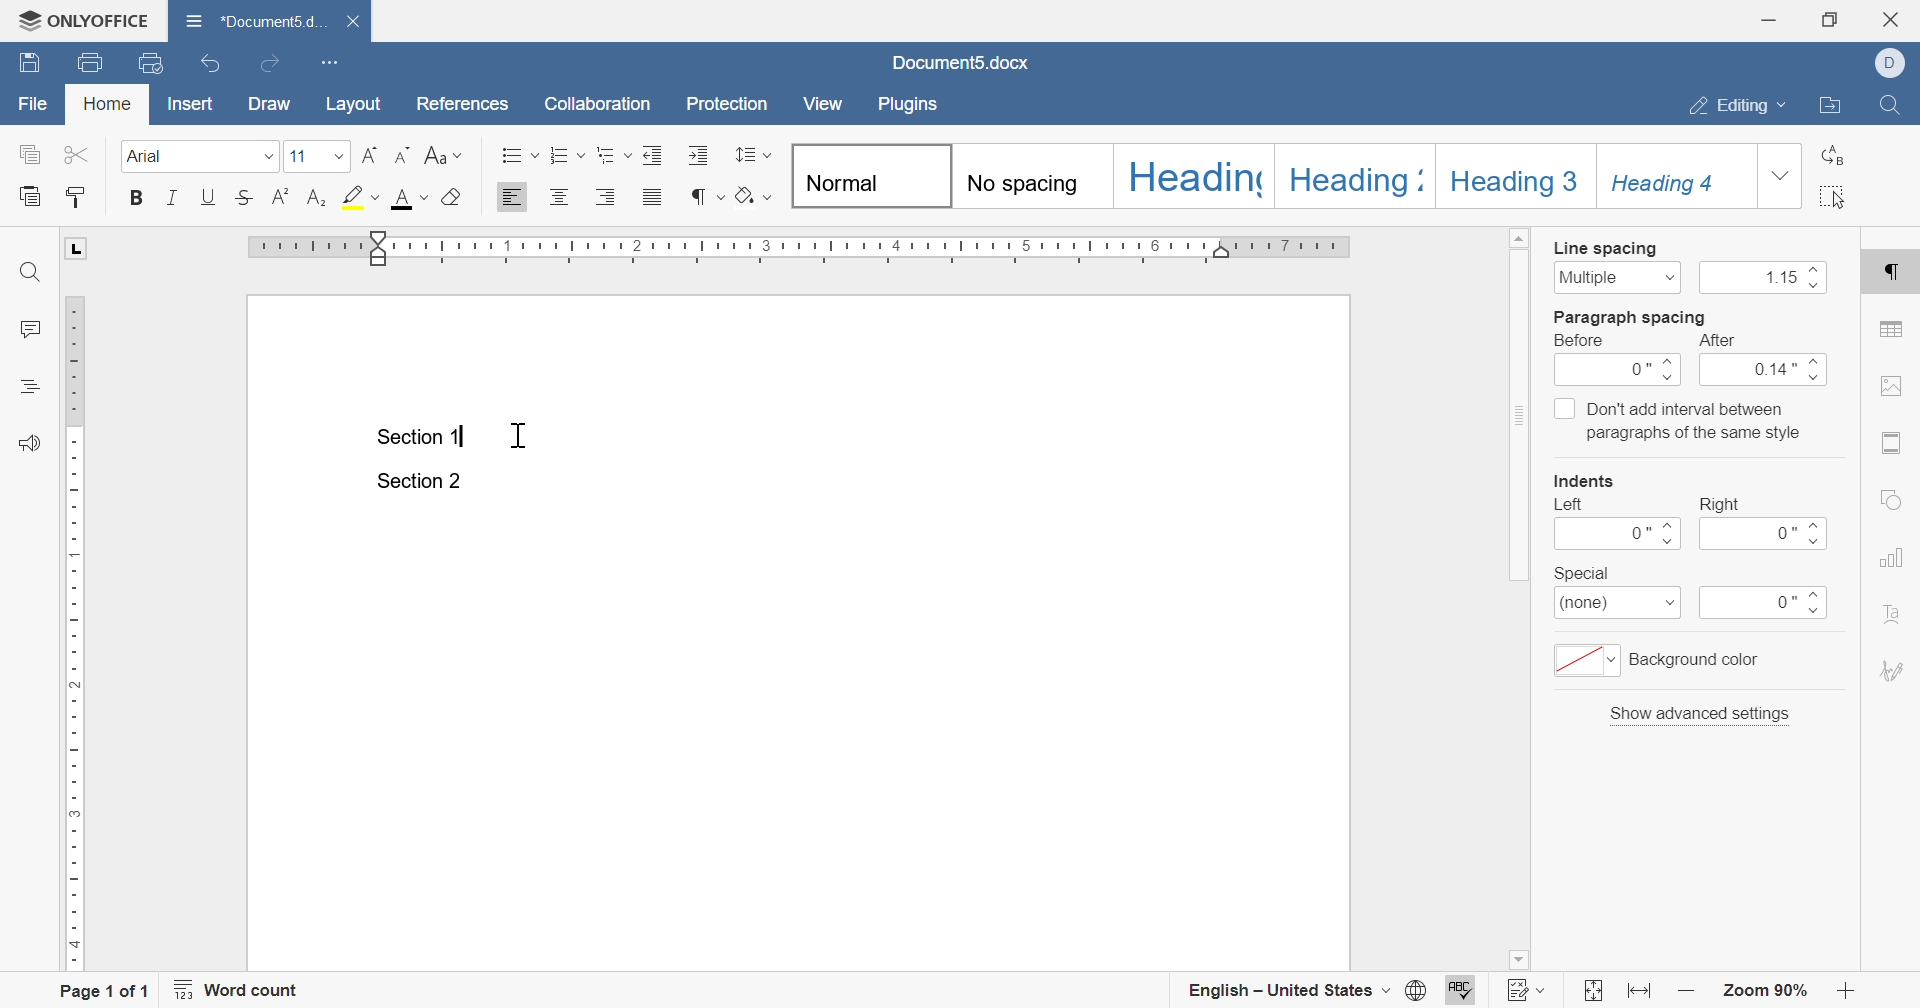 This screenshot has height=1008, width=1920. What do you see at coordinates (1893, 276) in the screenshot?
I see `paragraph settings` at bounding box center [1893, 276].